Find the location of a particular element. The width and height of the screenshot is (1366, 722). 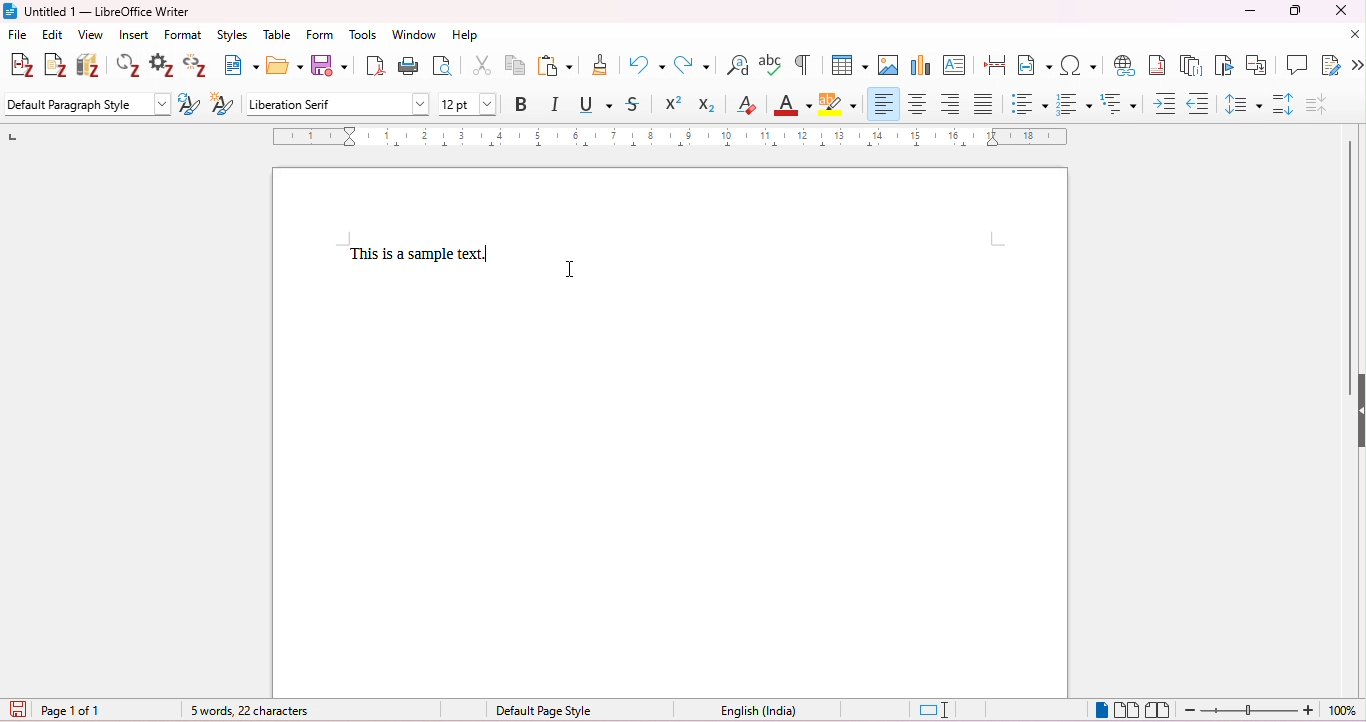

add note is located at coordinates (56, 65).